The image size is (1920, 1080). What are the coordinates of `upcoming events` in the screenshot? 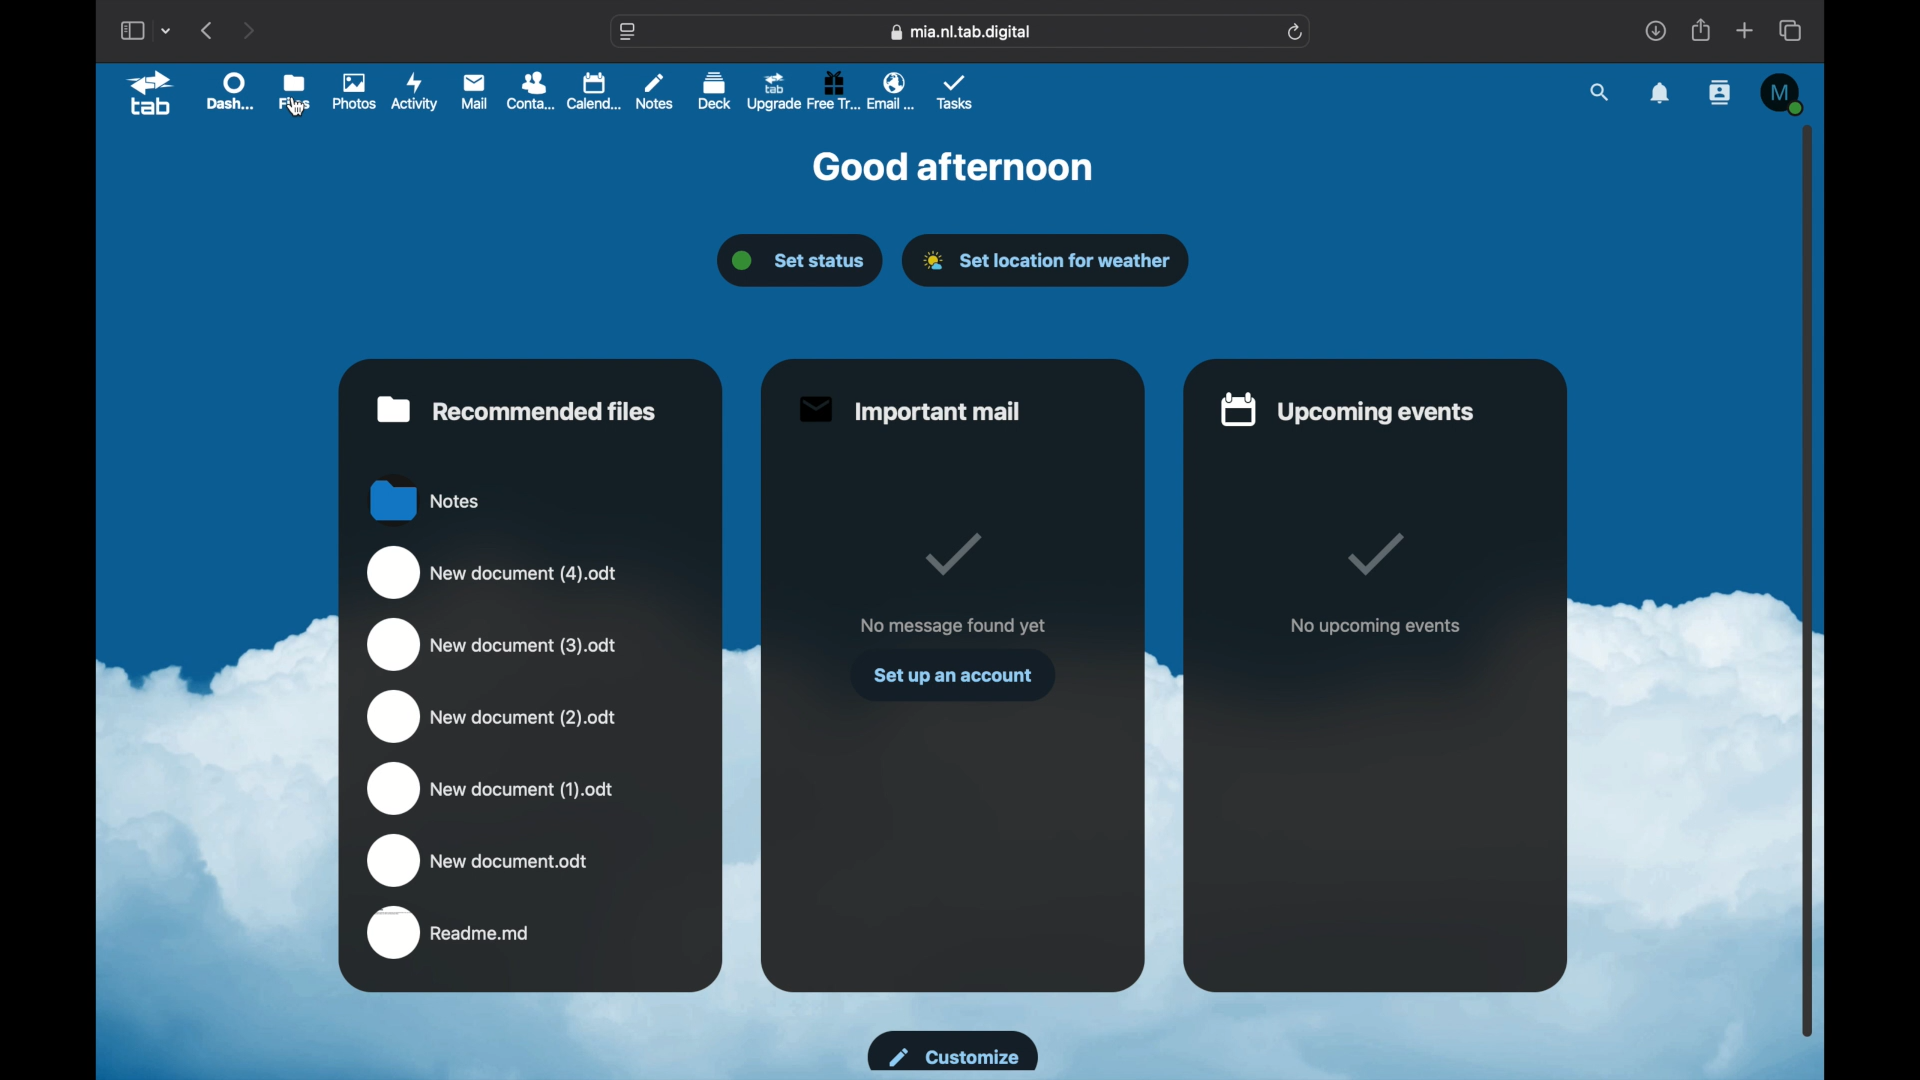 It's located at (1346, 409).